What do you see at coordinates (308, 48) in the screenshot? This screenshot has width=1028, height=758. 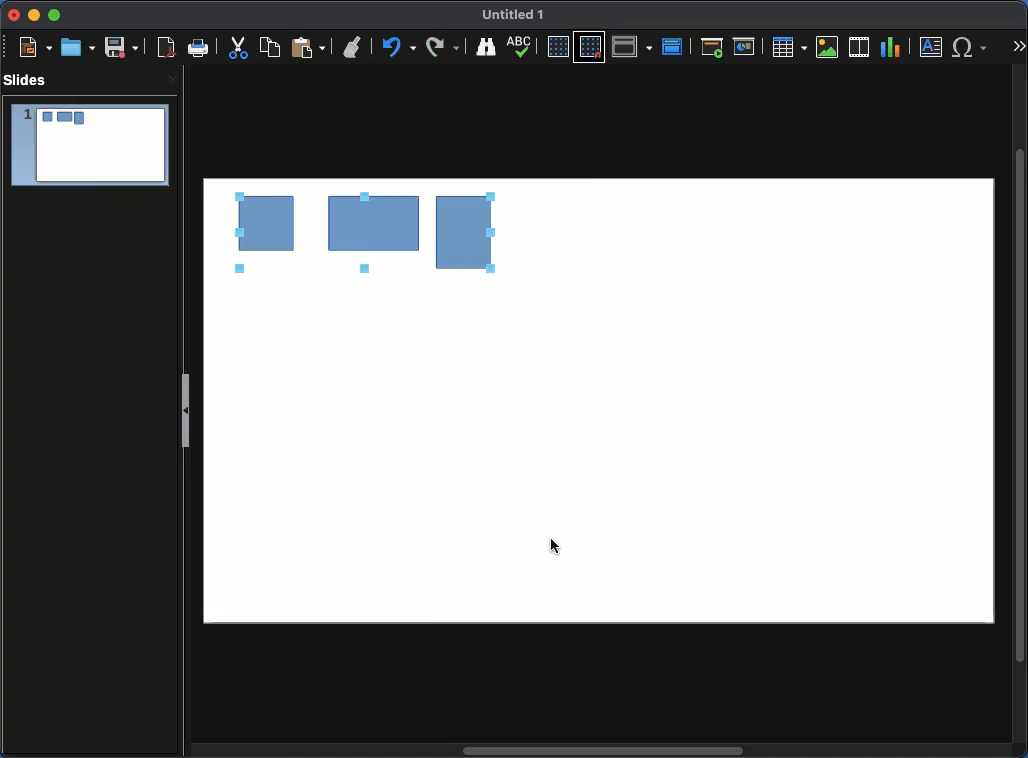 I see `Paste` at bounding box center [308, 48].